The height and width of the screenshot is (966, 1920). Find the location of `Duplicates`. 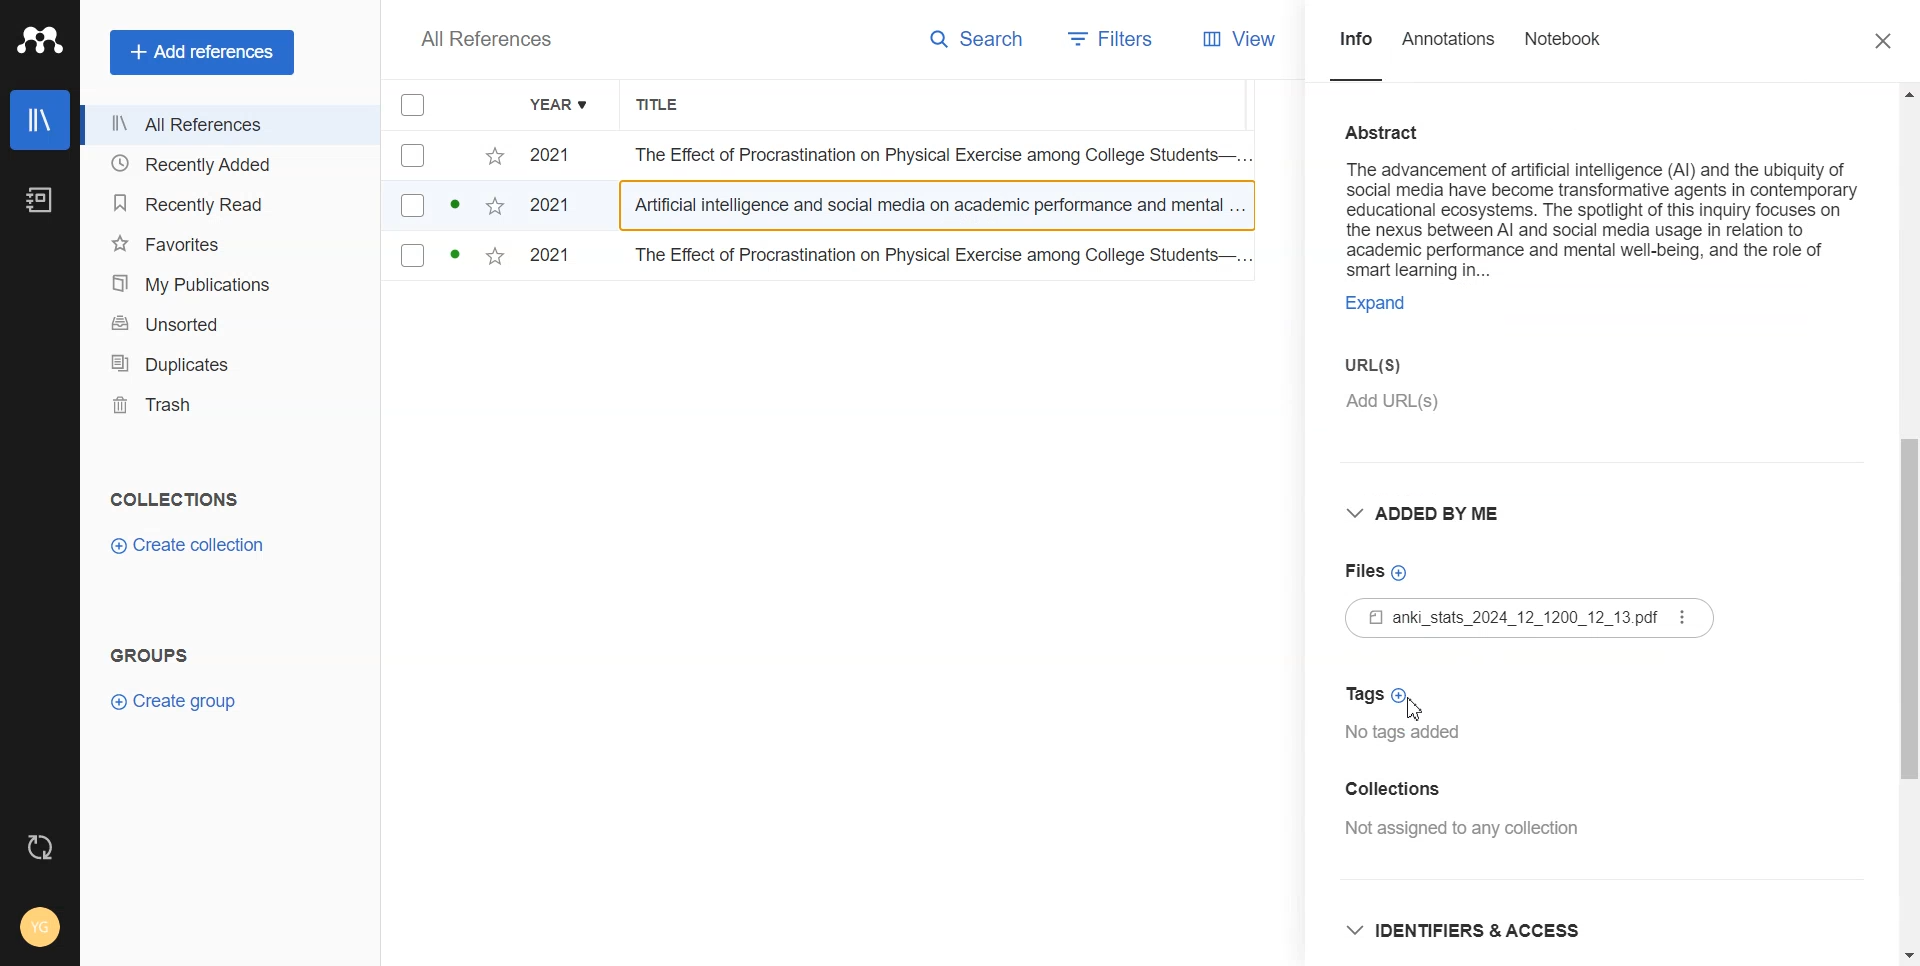

Duplicates is located at coordinates (229, 364).